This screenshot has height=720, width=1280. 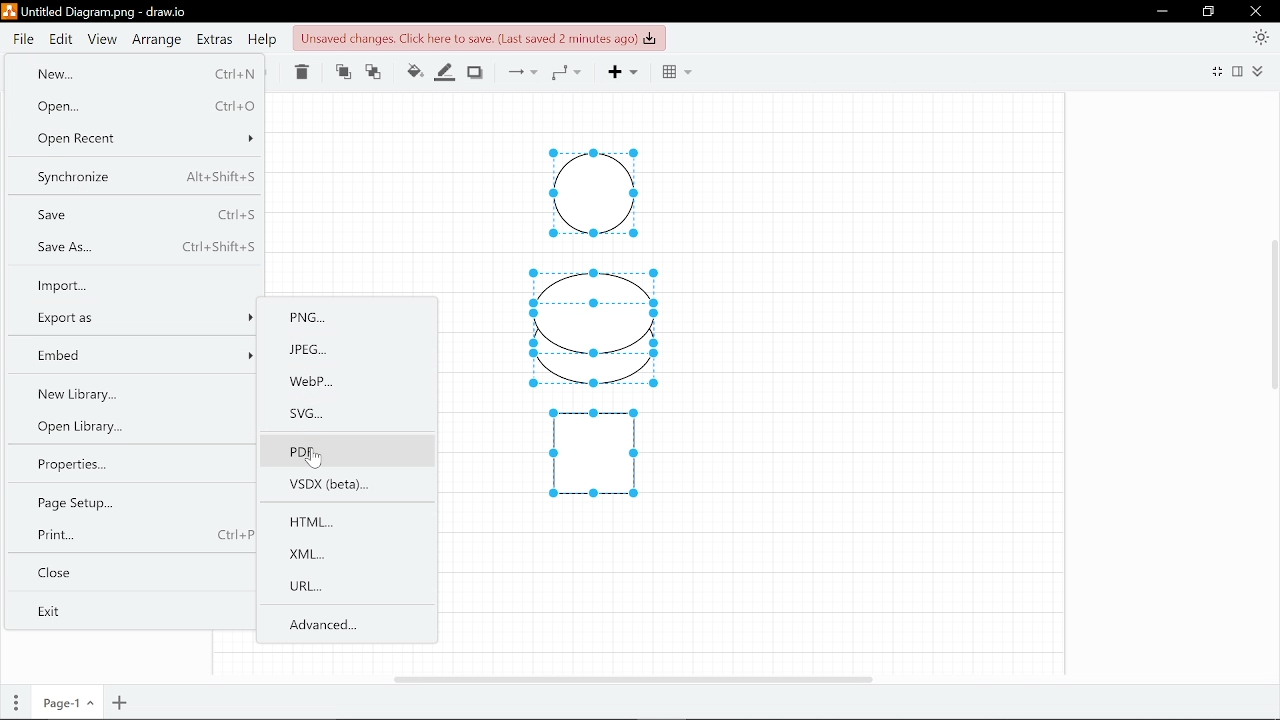 I want to click on PDF, so click(x=349, y=454).